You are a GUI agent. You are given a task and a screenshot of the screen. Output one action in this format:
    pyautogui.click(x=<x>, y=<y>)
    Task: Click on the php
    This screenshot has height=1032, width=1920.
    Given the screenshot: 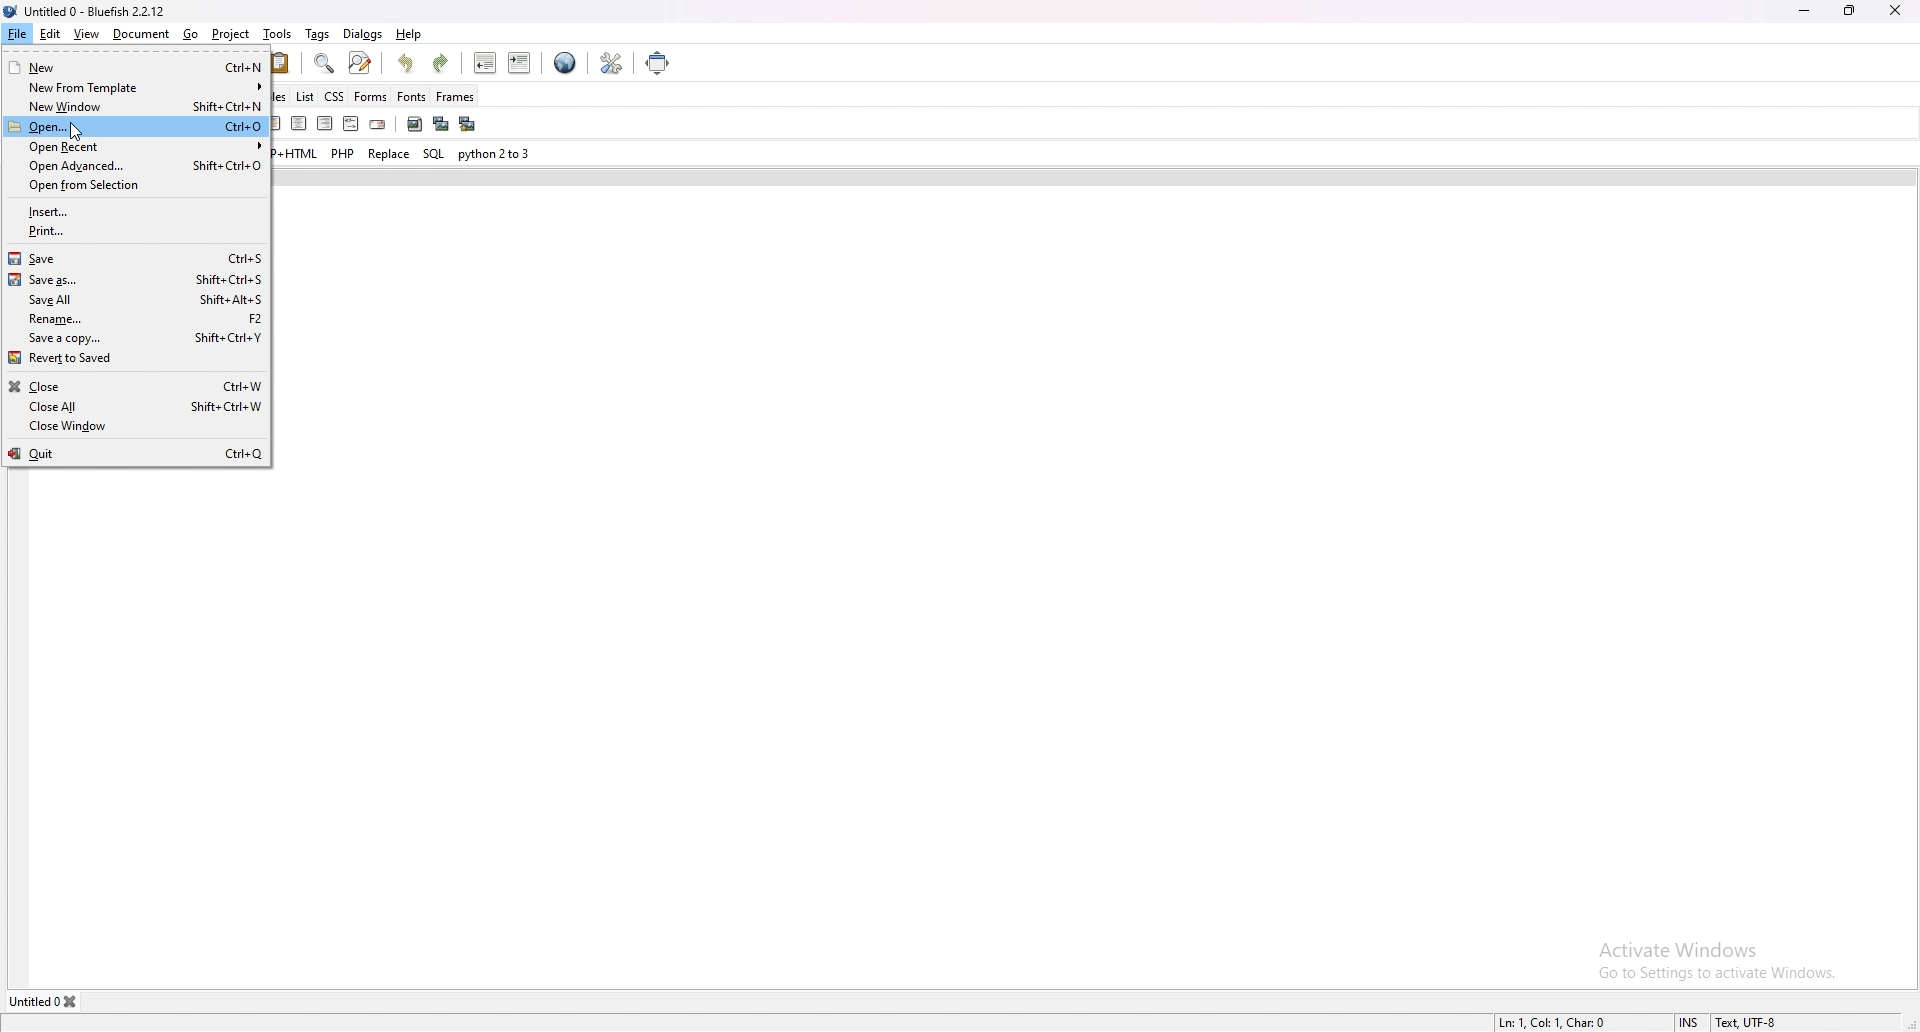 What is the action you would take?
    pyautogui.click(x=344, y=154)
    